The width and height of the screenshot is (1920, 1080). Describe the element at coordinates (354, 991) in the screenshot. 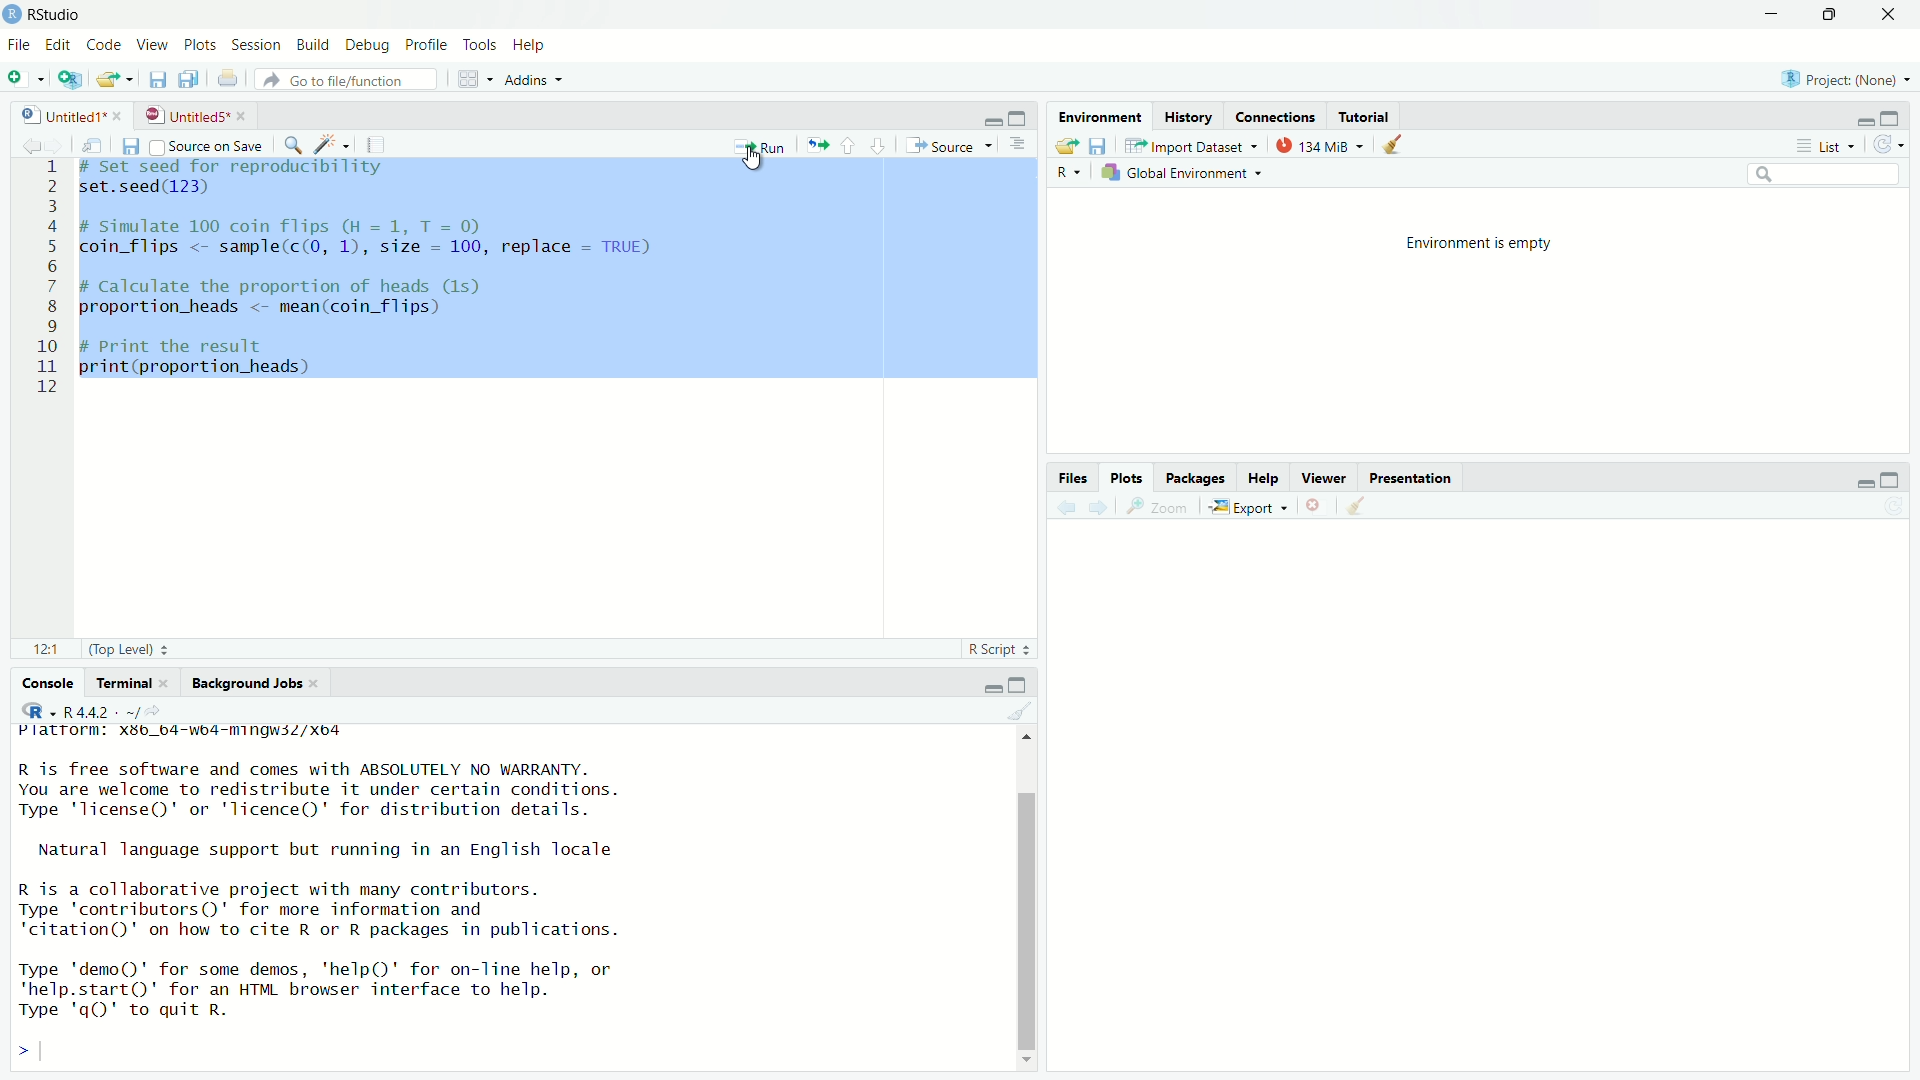

I see `Type 'demo()' for some demos, 'help()' for on-Tine help, or
'help.start()' for an HTML browser interface to help.
Type 'qQ' to quit R.` at that location.